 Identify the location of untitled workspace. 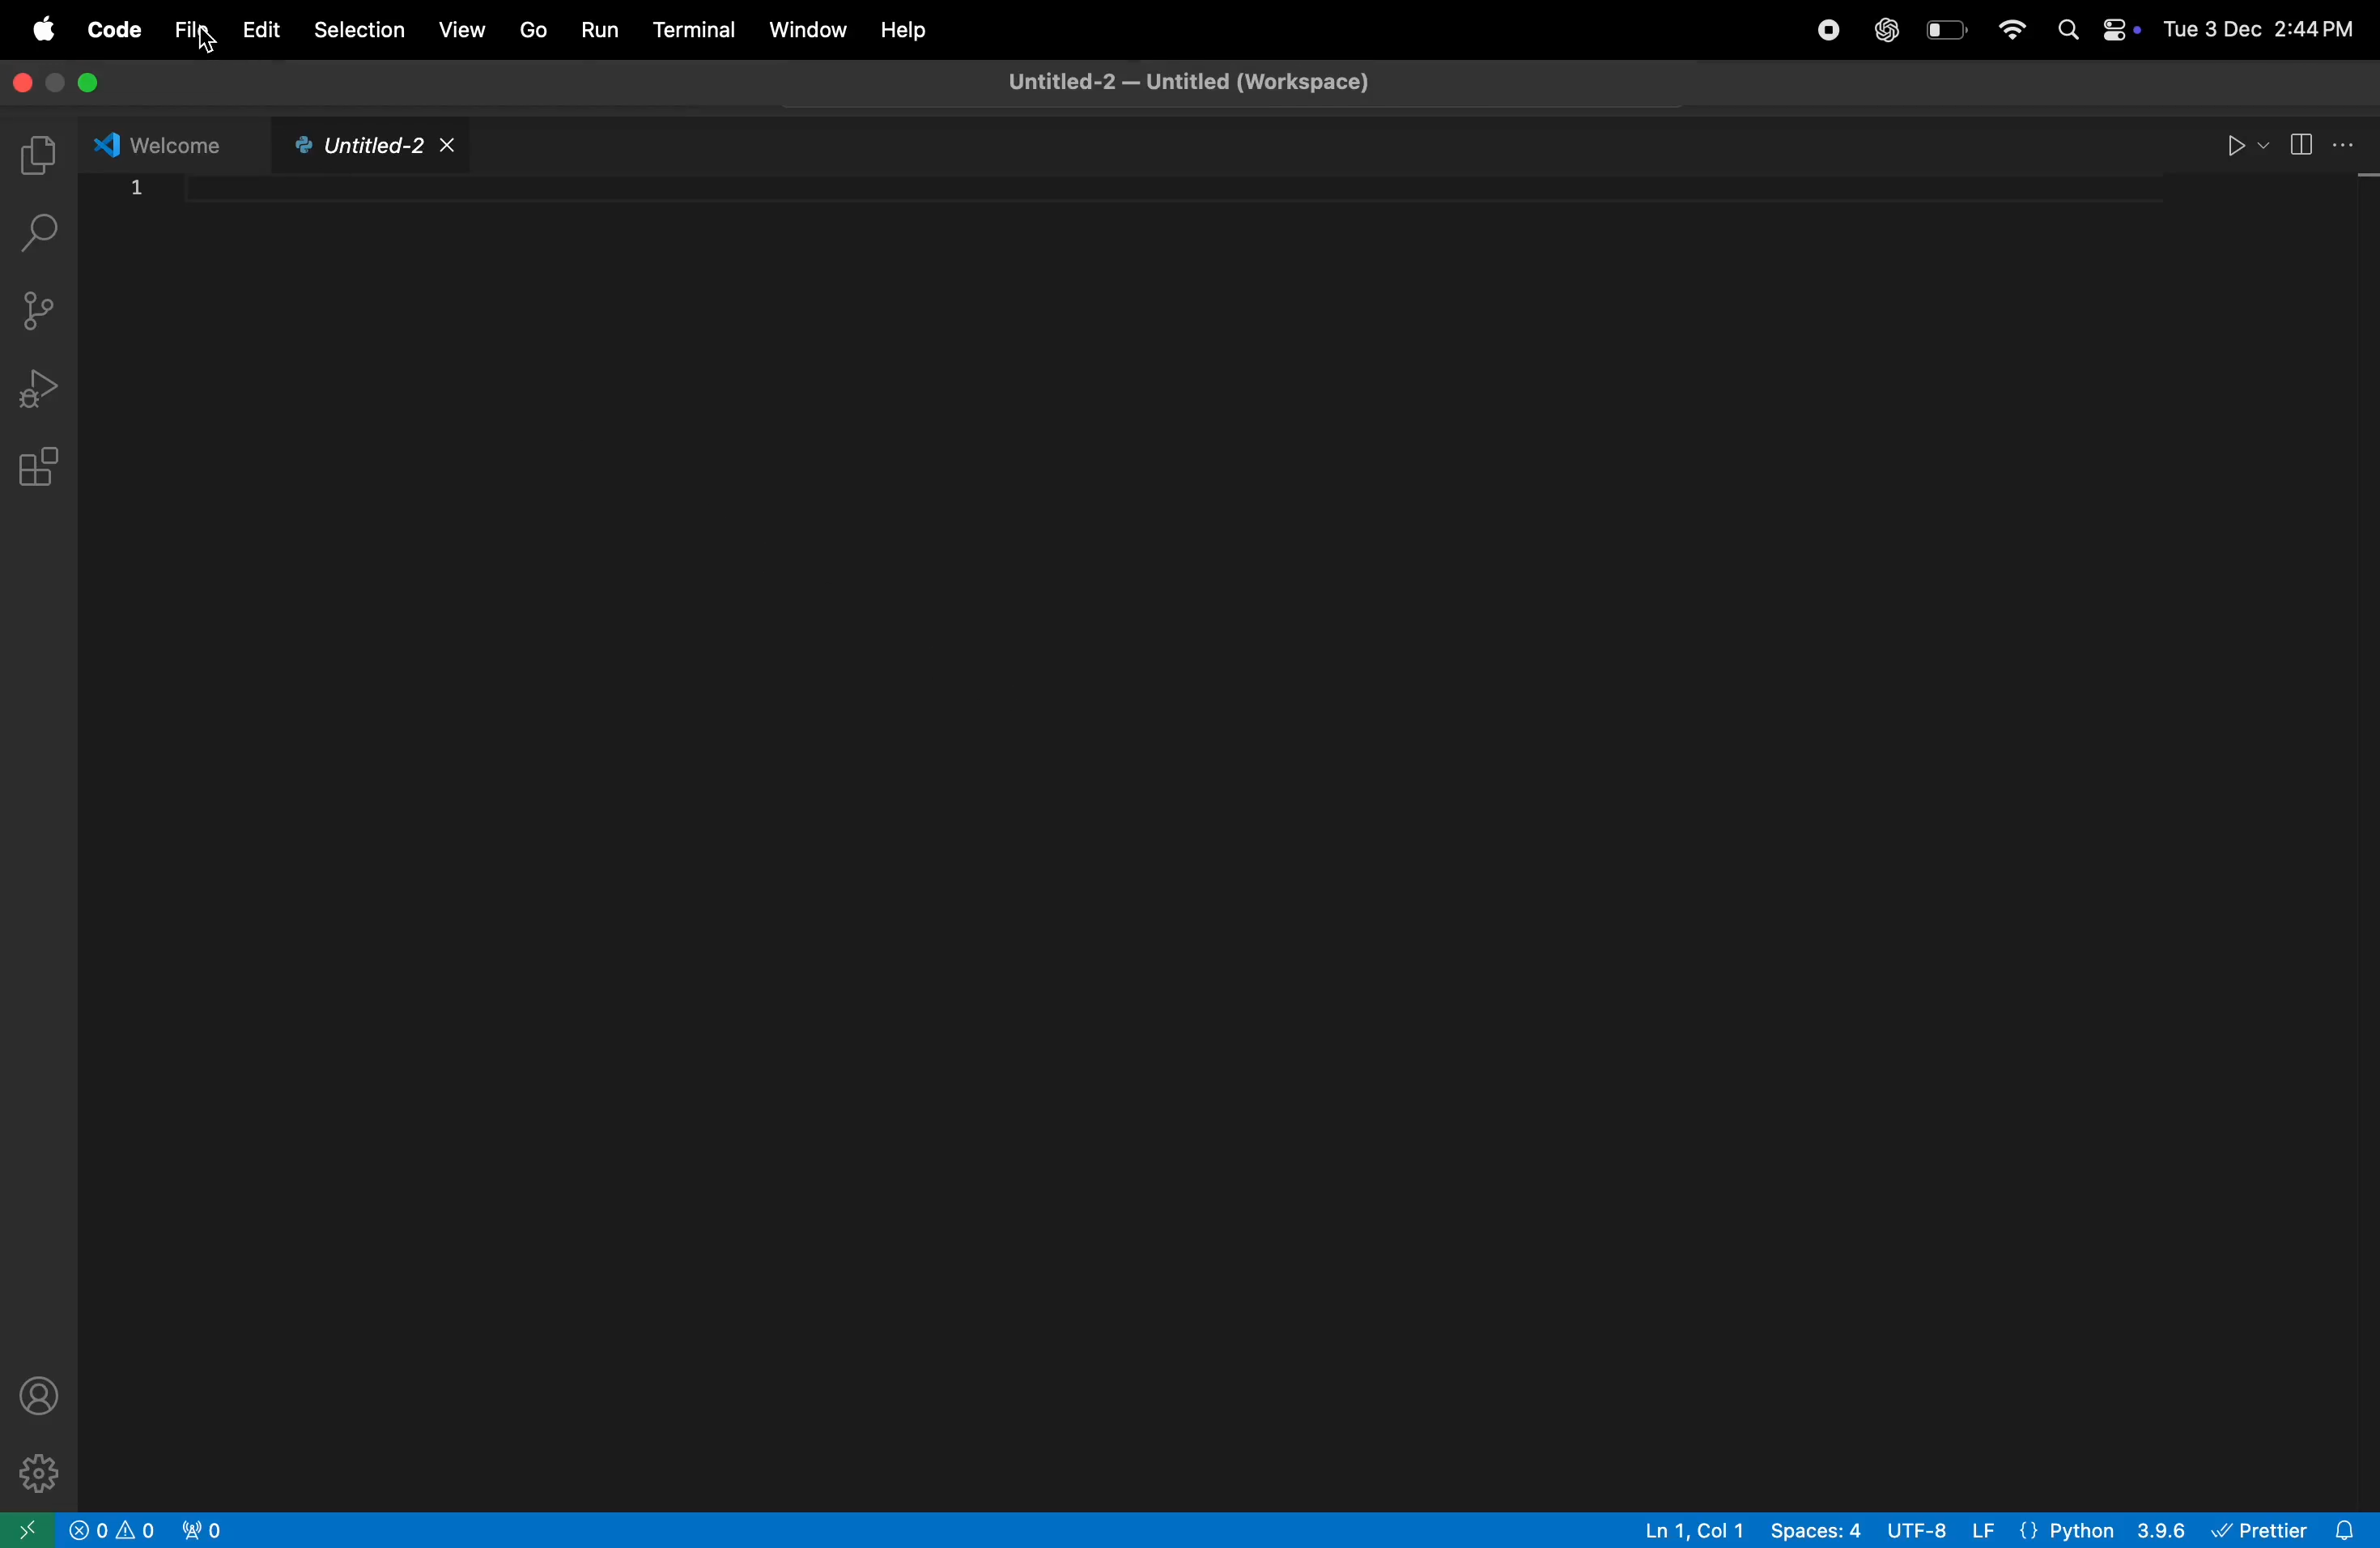
(1204, 82).